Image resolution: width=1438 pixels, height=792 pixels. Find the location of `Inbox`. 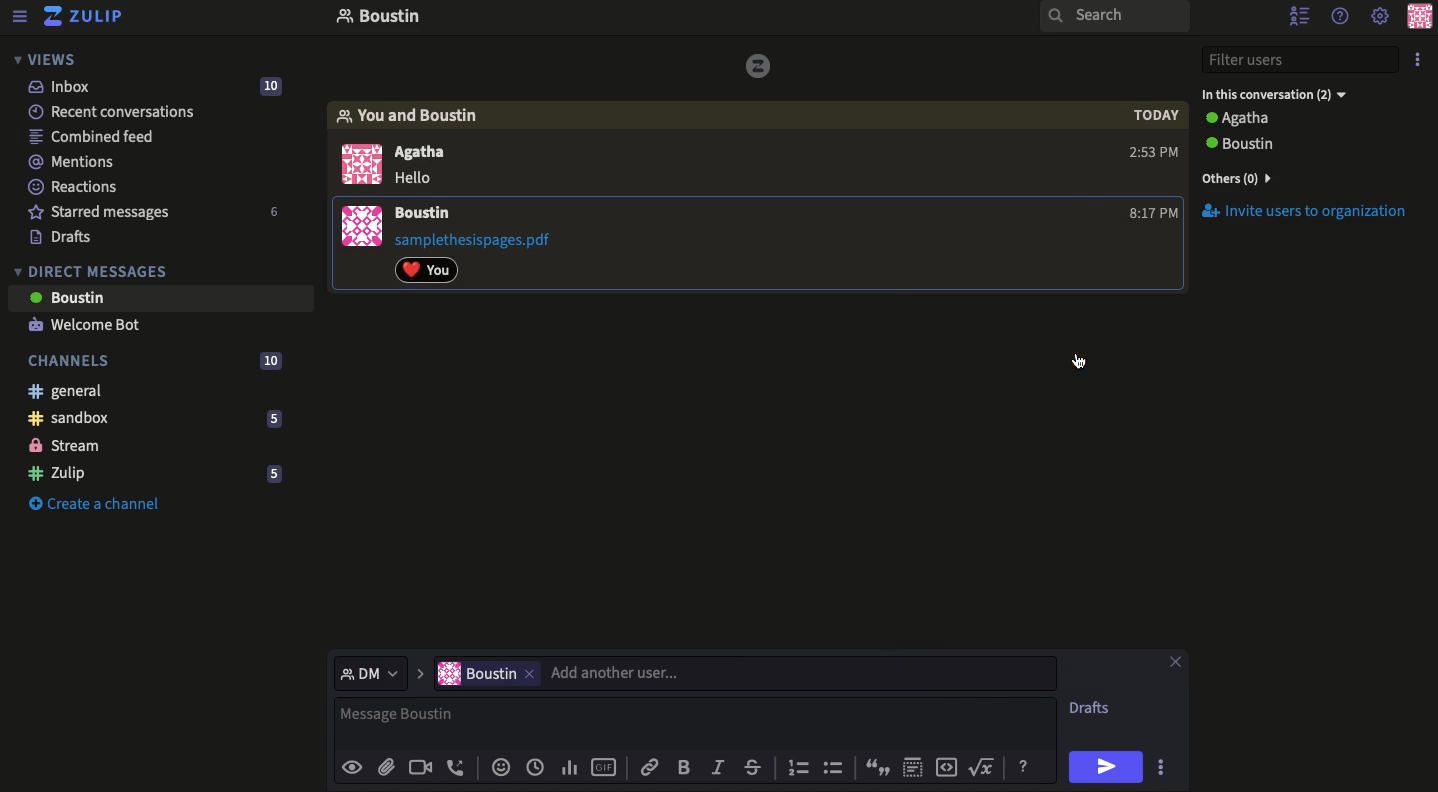

Inbox is located at coordinates (564, 18).